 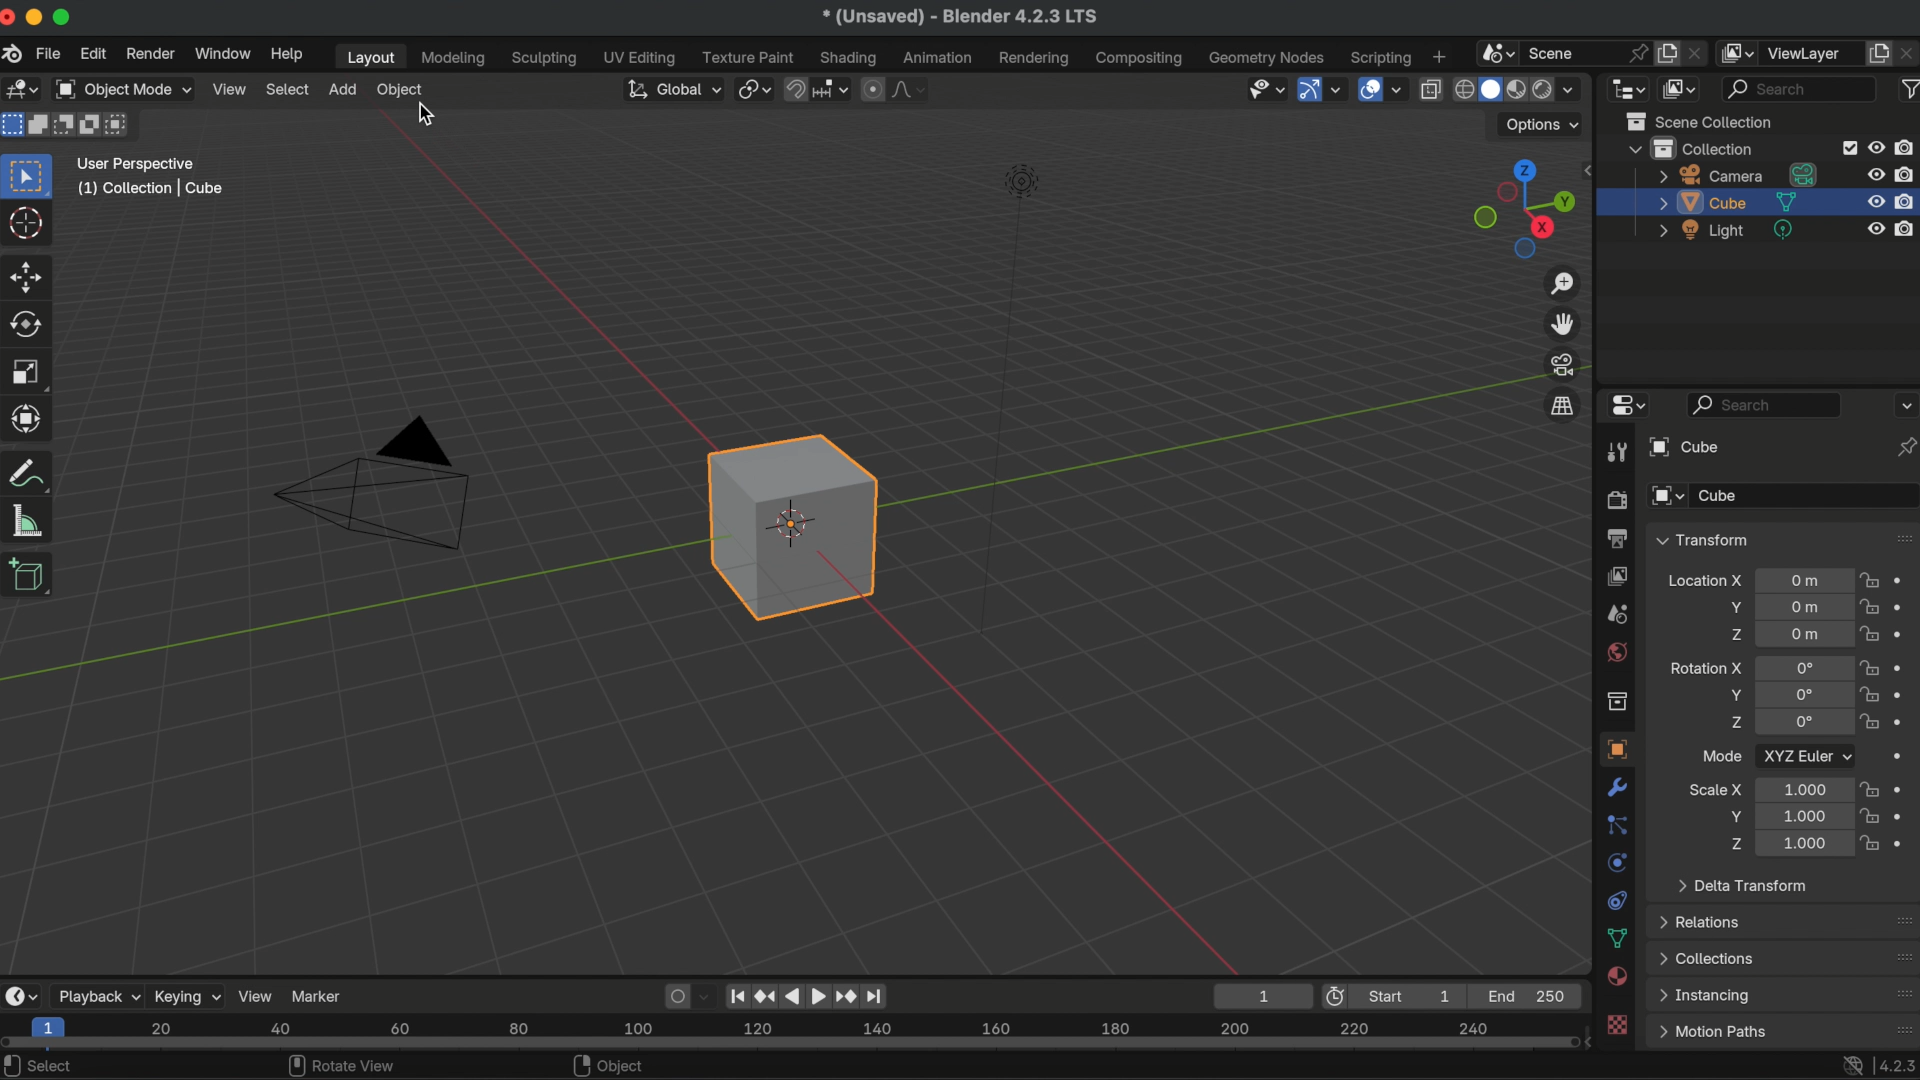 I want to click on display filter, so click(x=1800, y=88).